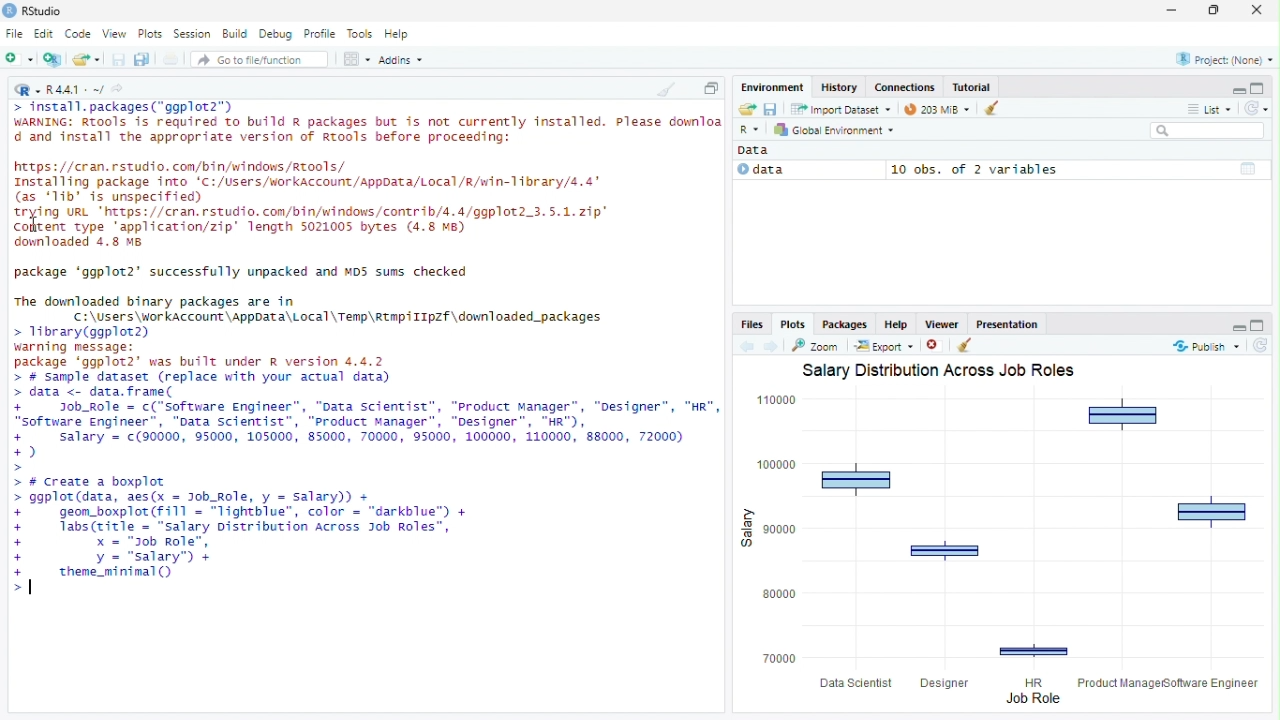  I want to click on print the current file, so click(171, 59).